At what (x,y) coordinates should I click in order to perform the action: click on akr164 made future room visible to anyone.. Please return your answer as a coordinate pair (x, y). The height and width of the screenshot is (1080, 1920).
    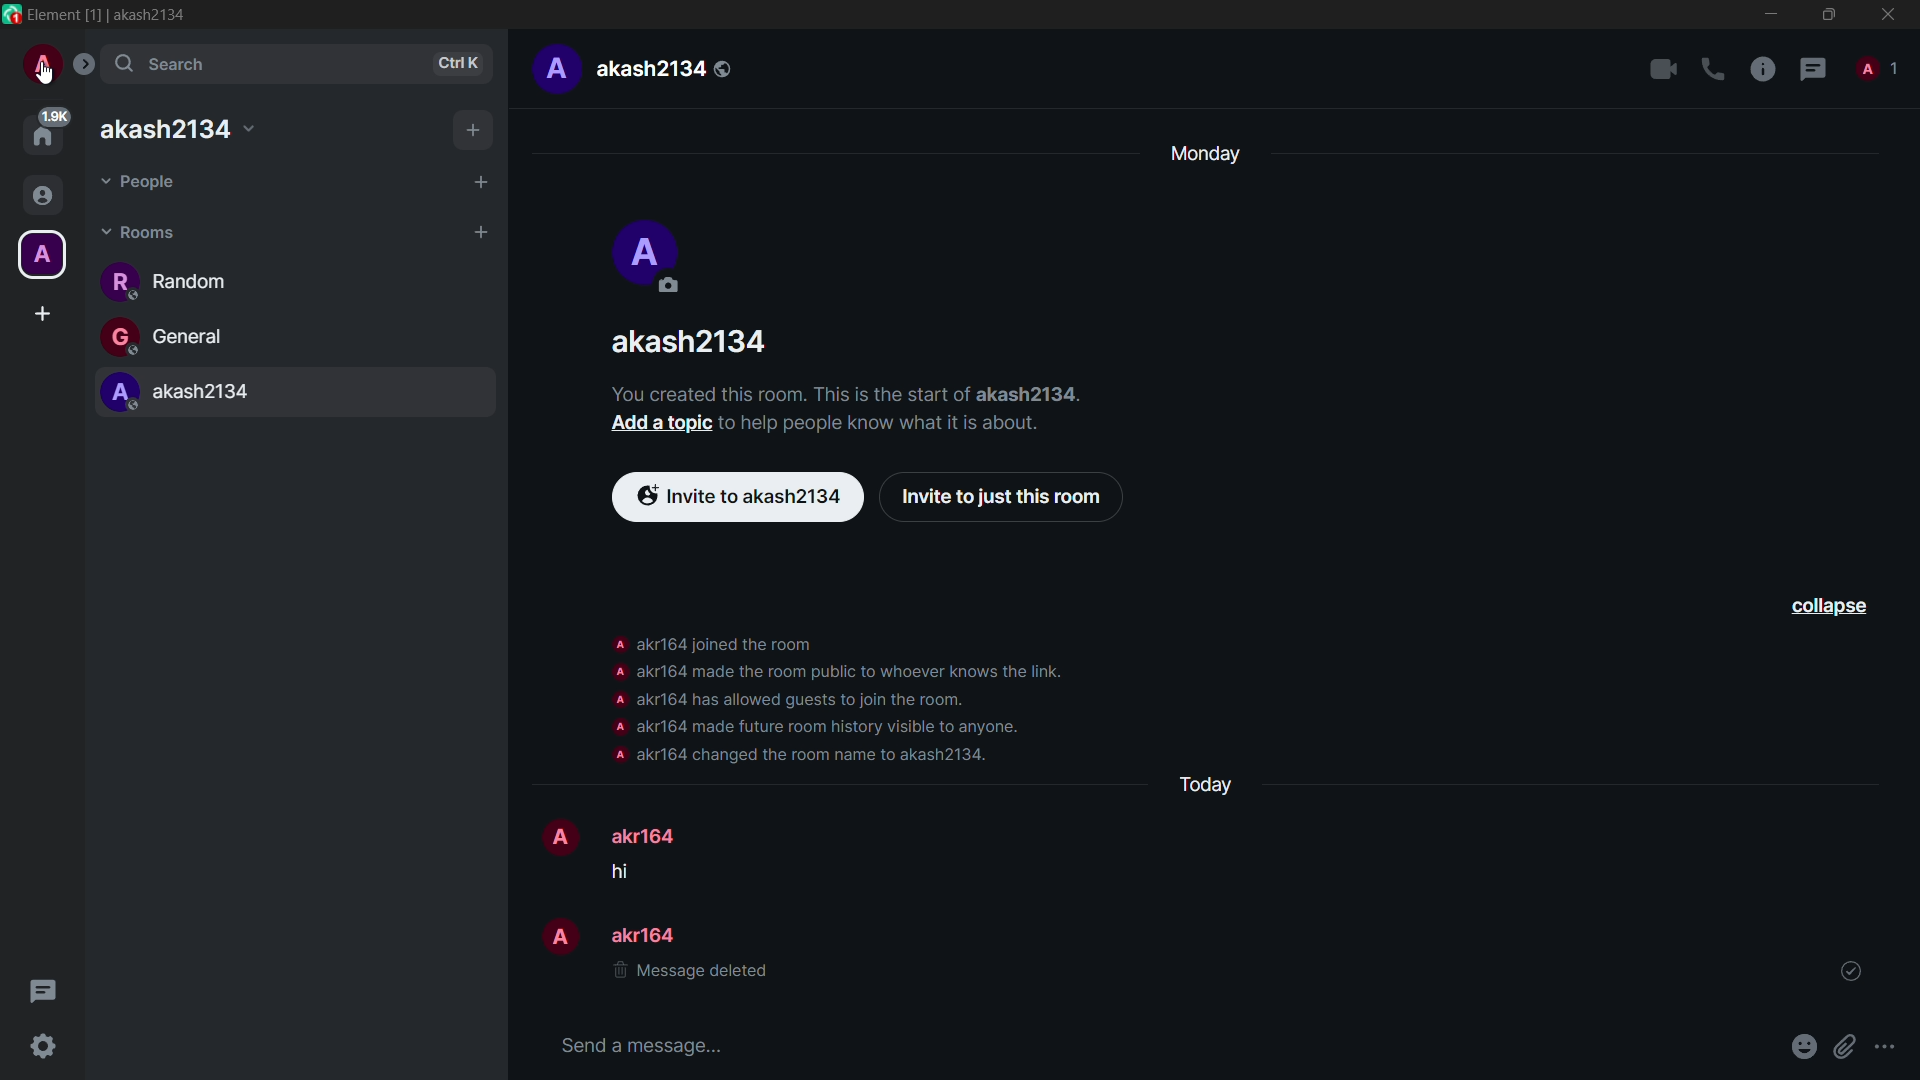
    Looking at the image, I should click on (831, 727).